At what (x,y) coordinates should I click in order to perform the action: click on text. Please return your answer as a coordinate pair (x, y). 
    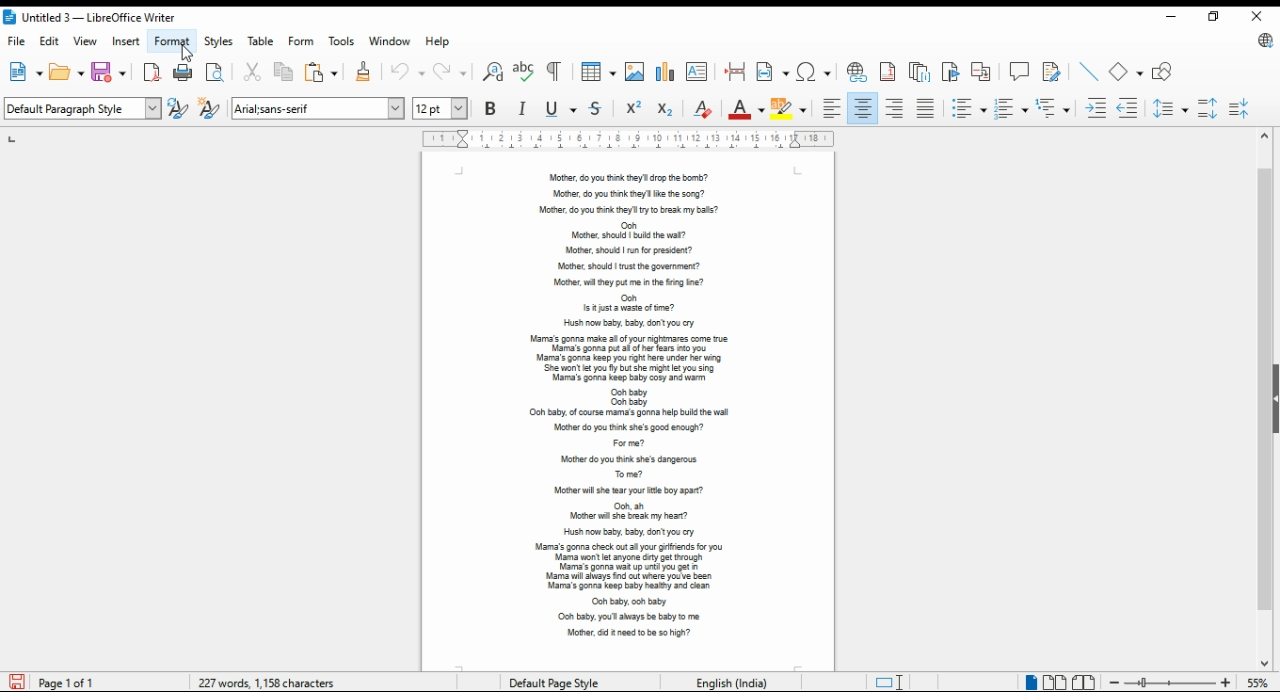
    Looking at the image, I should click on (627, 401).